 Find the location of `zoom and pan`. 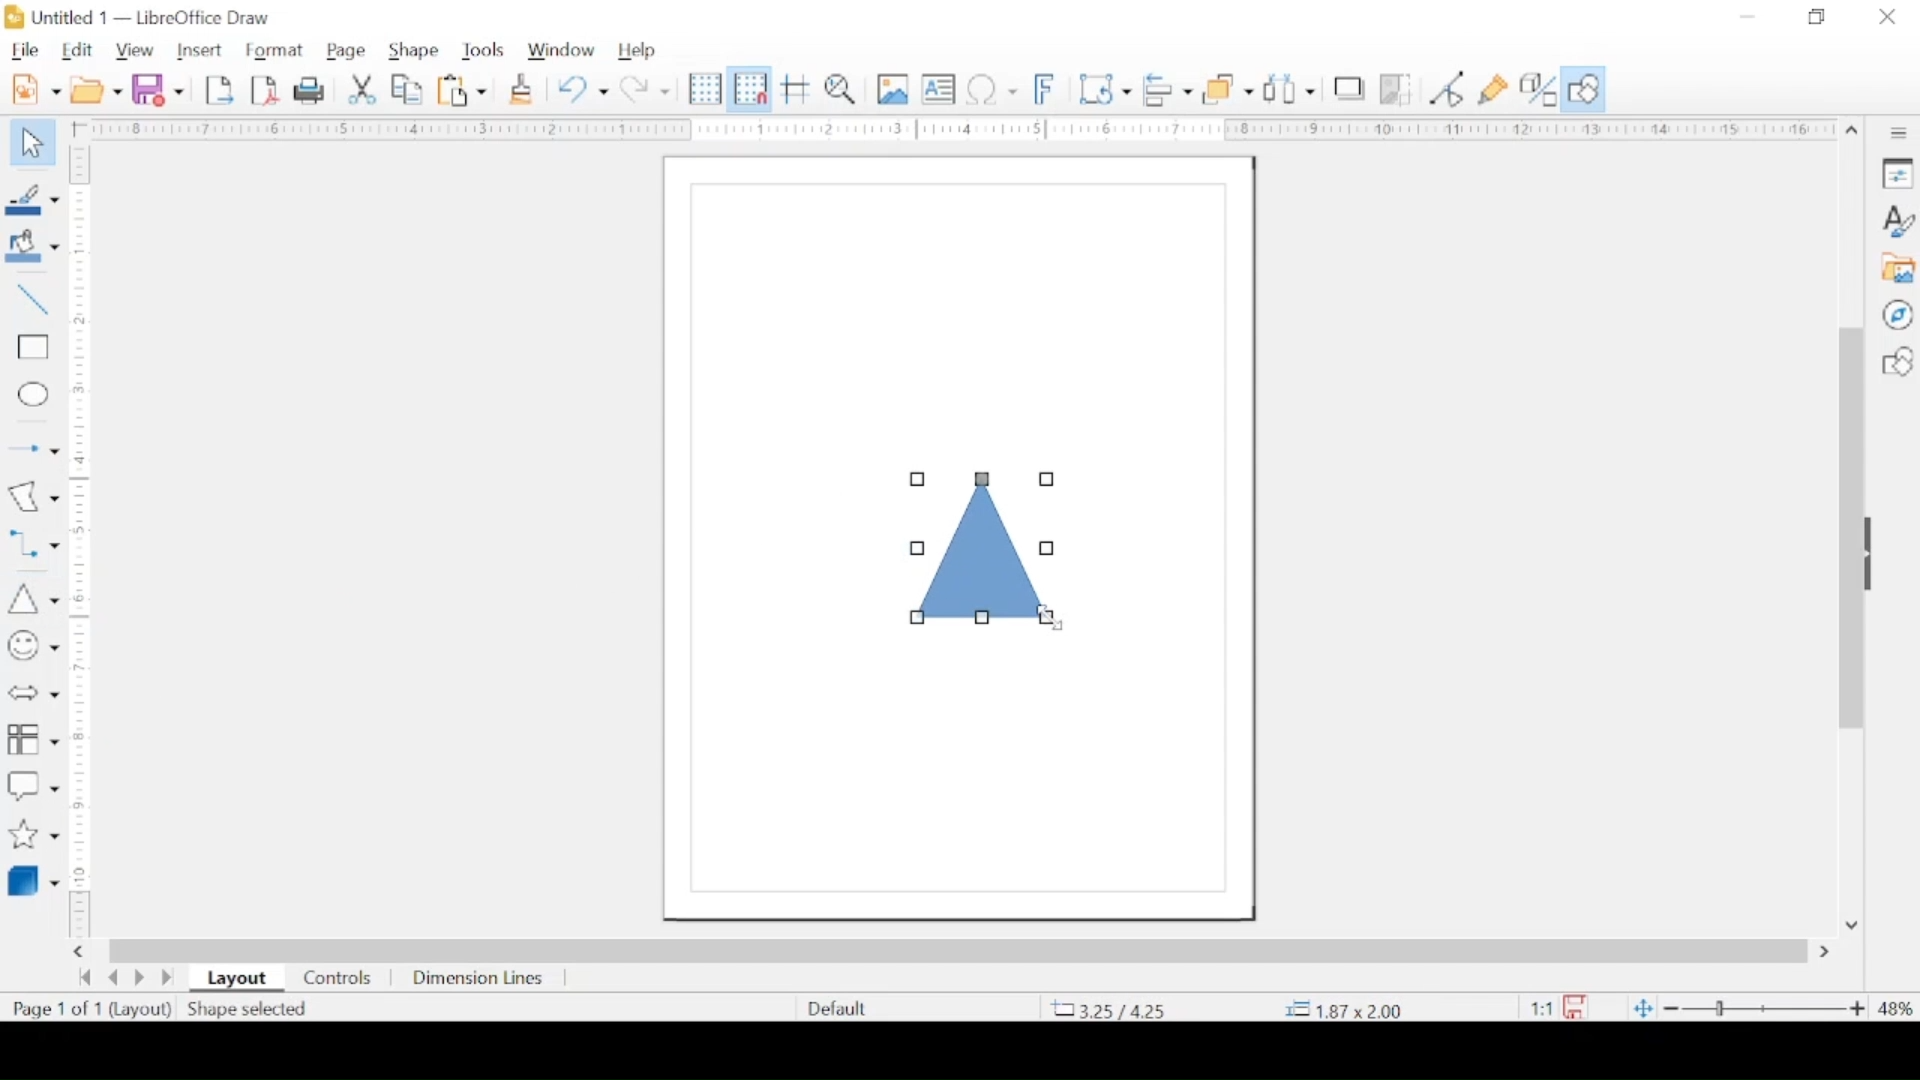

zoom and pan is located at coordinates (841, 90).